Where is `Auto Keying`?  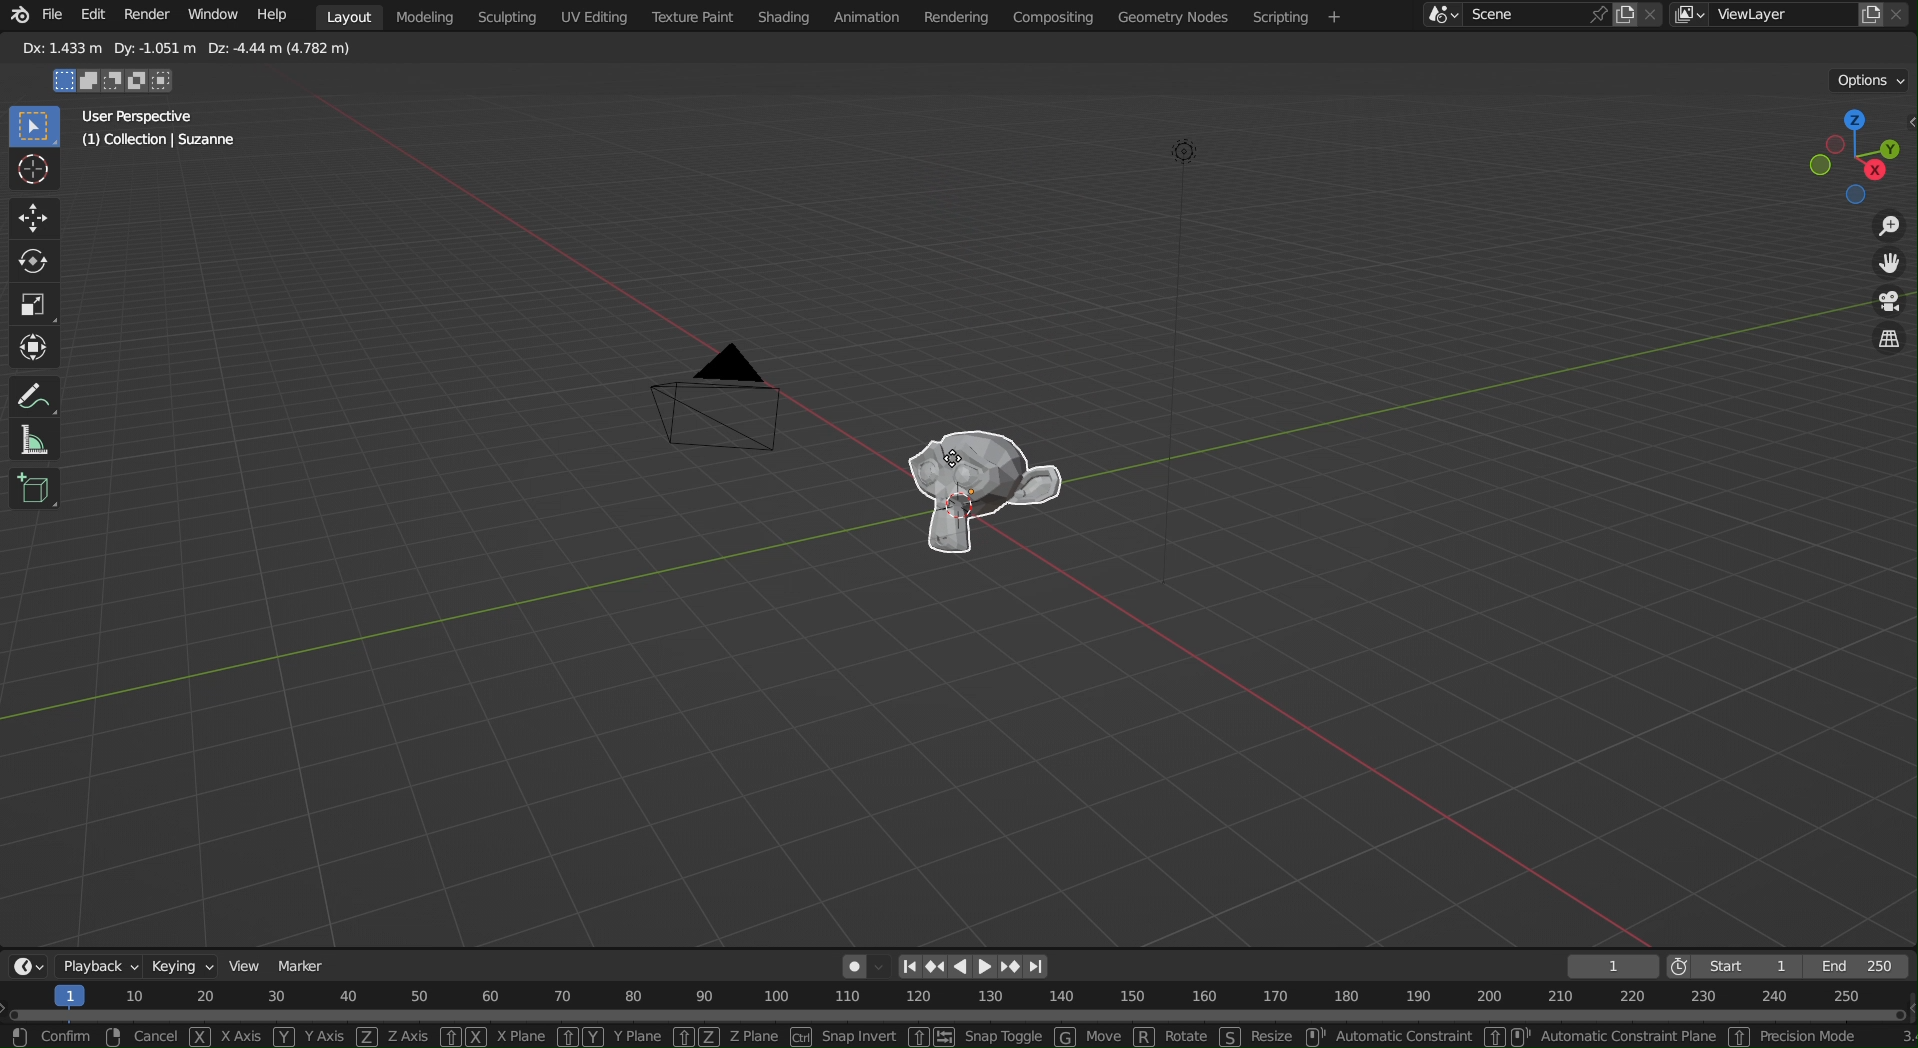
Auto Keying is located at coordinates (866, 967).